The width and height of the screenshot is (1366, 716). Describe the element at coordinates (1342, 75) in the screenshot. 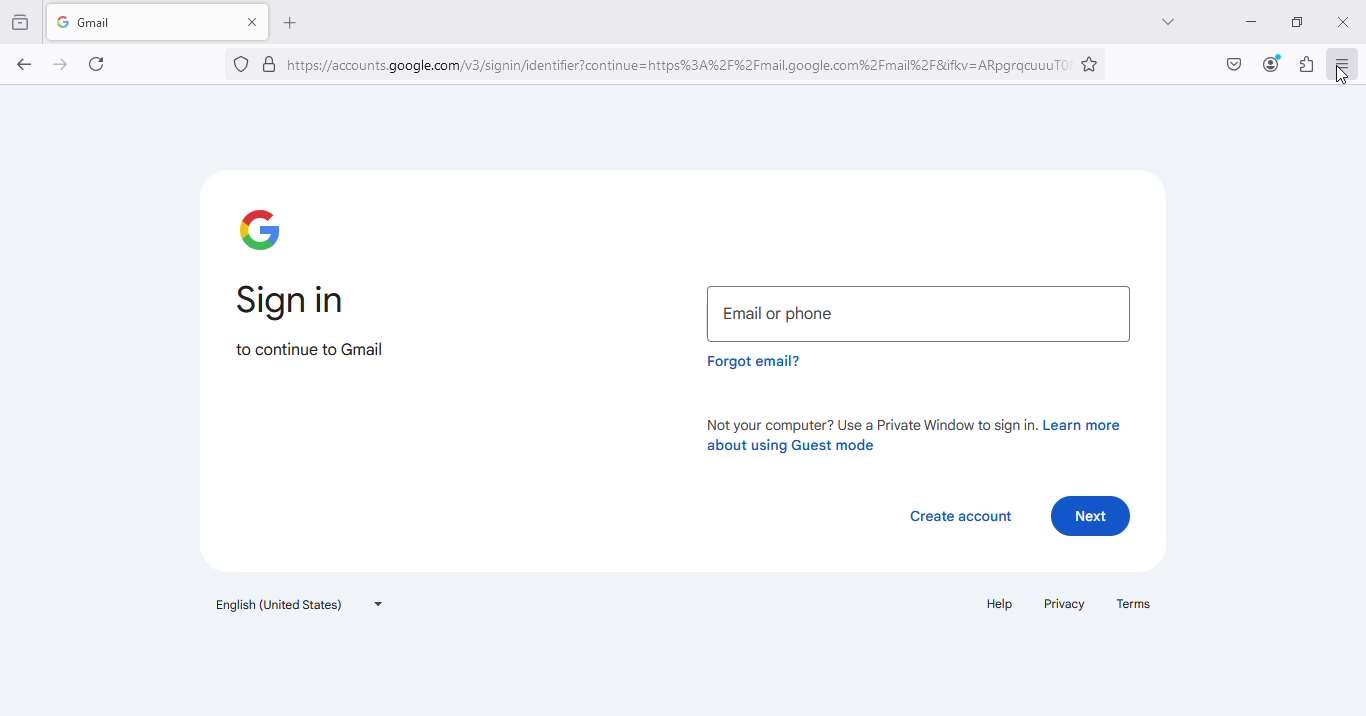

I see `cursor` at that location.